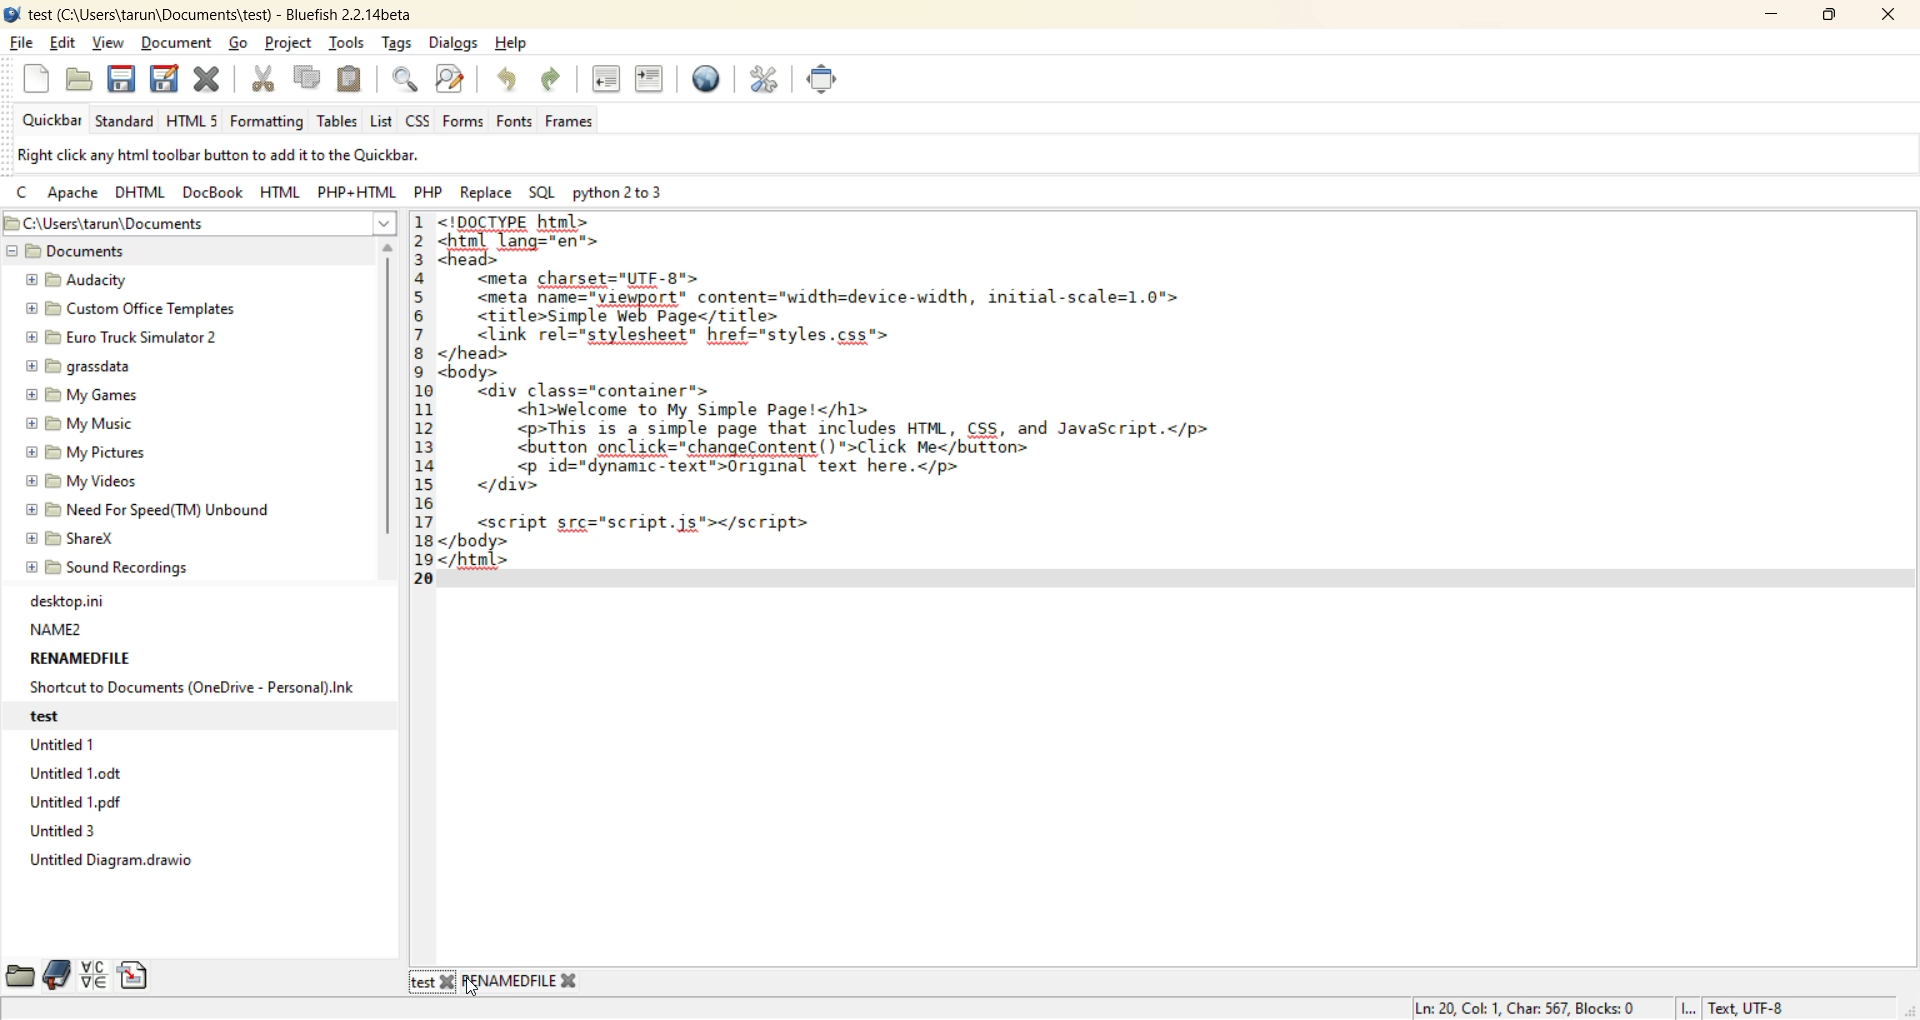 The width and height of the screenshot is (1920, 1020). What do you see at coordinates (539, 192) in the screenshot?
I see `sql` at bounding box center [539, 192].